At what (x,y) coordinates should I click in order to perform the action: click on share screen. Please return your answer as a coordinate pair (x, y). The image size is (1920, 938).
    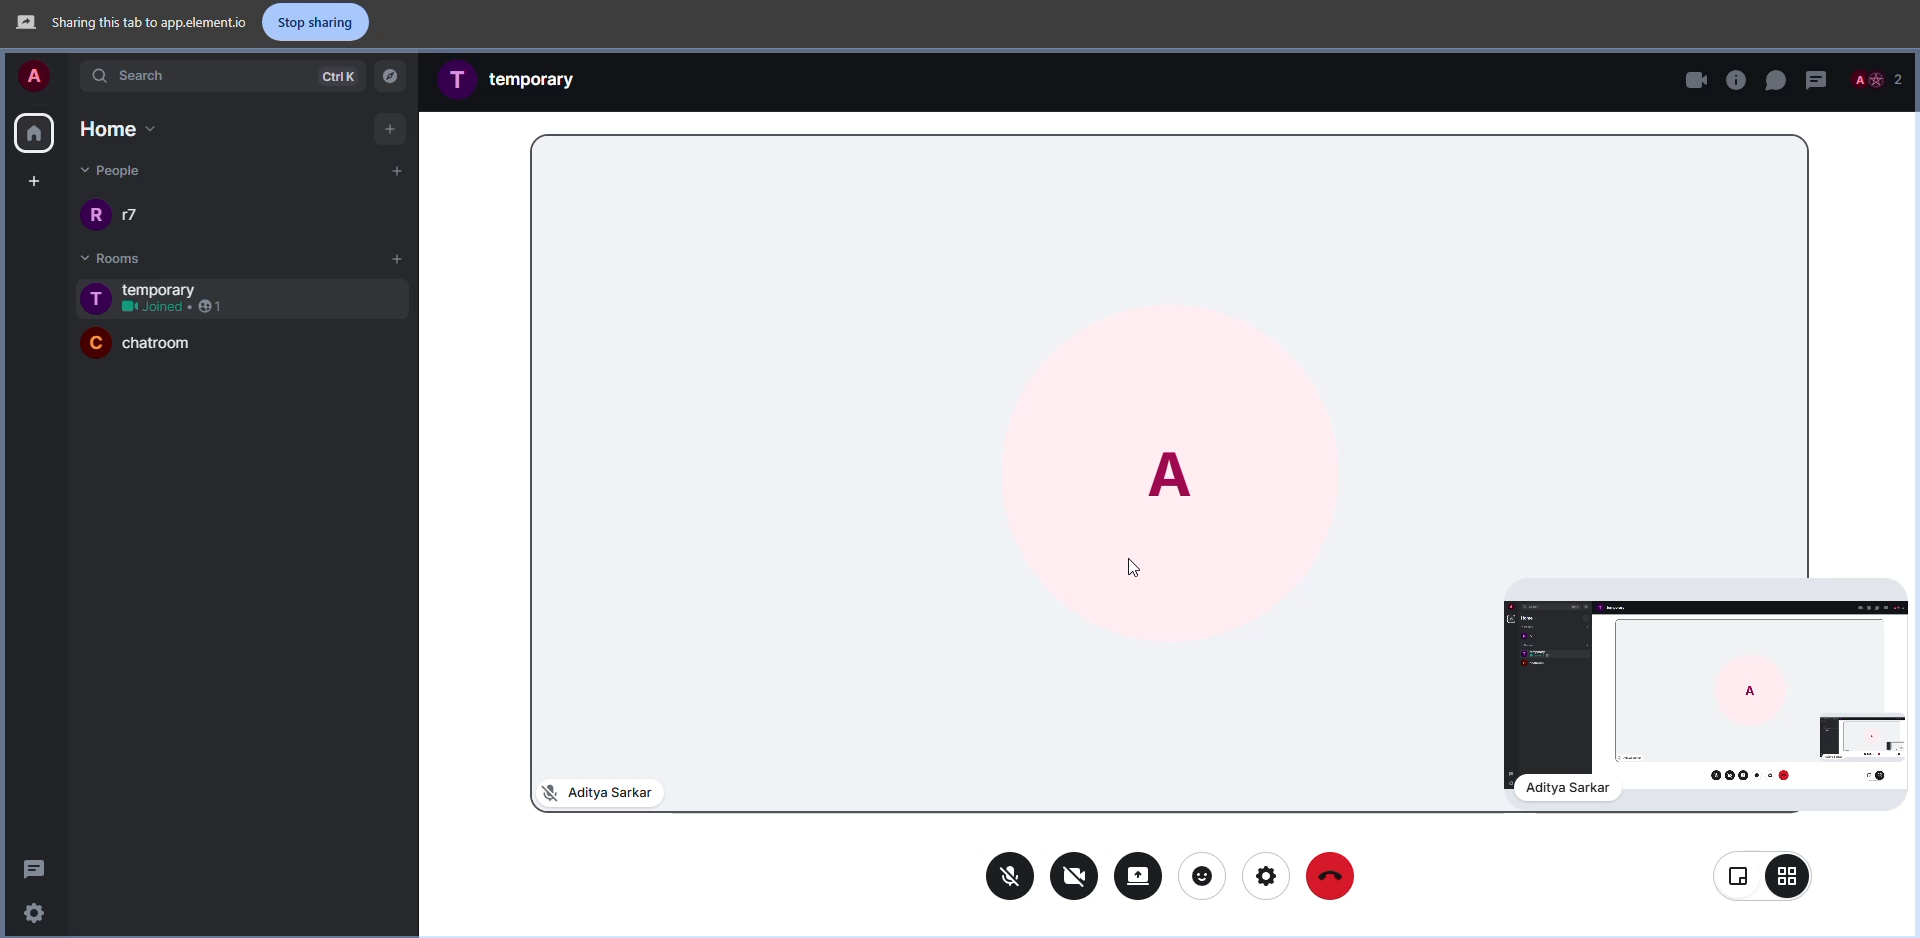
    Looking at the image, I should click on (1137, 875).